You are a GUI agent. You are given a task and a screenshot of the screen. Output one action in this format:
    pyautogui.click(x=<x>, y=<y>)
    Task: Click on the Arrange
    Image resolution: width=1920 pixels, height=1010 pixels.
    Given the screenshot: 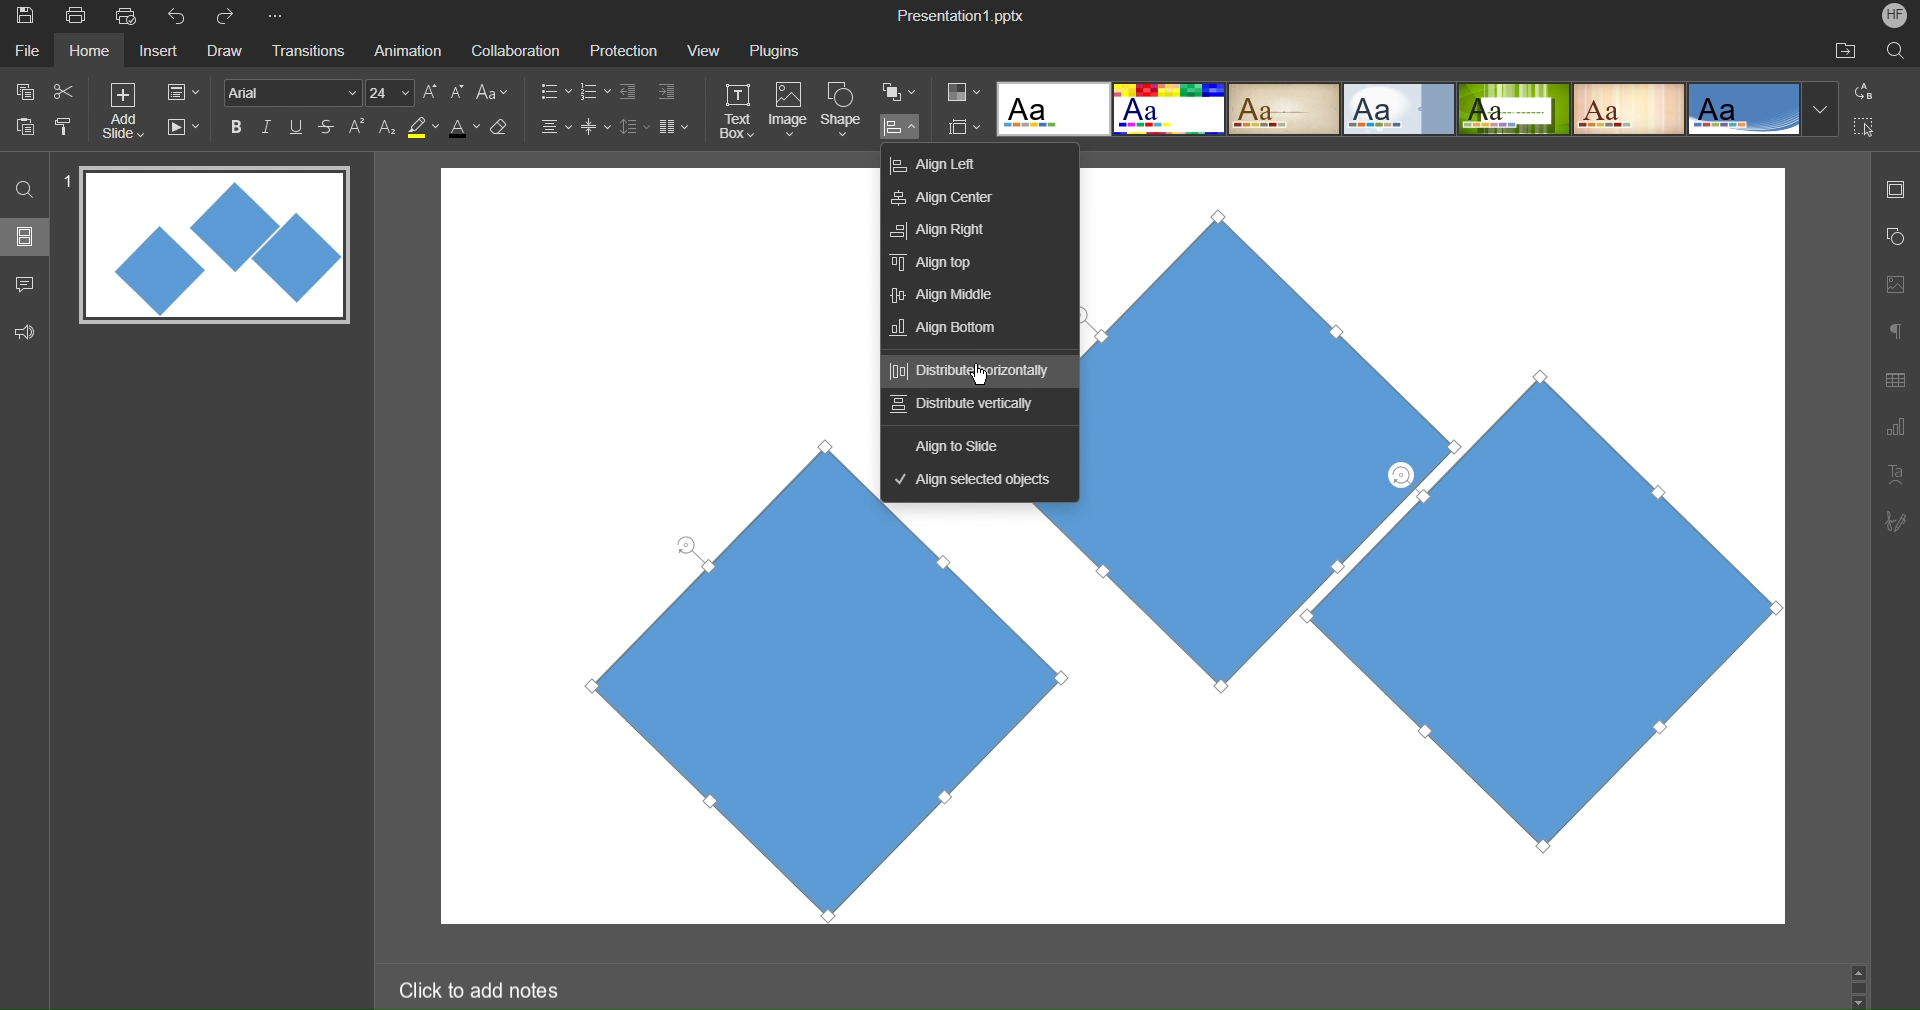 What is the action you would take?
    pyautogui.click(x=900, y=92)
    